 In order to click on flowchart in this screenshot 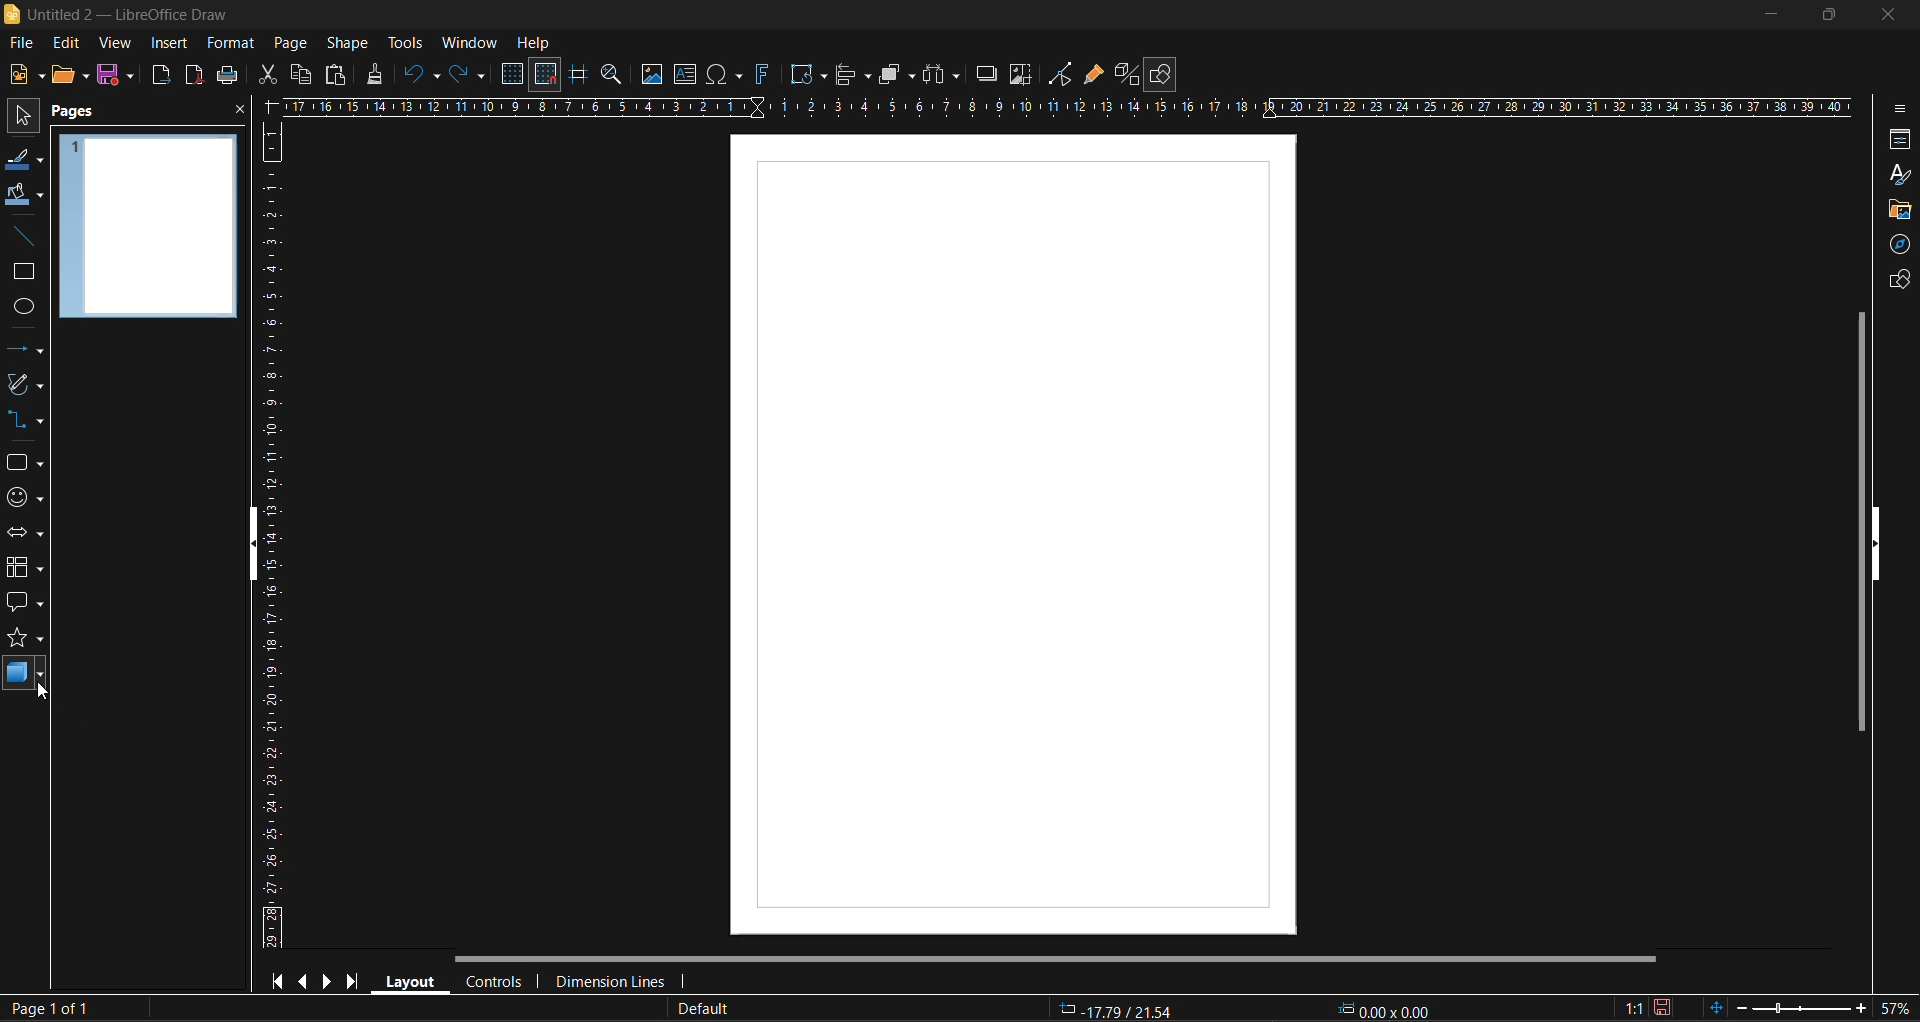, I will do `click(25, 568)`.